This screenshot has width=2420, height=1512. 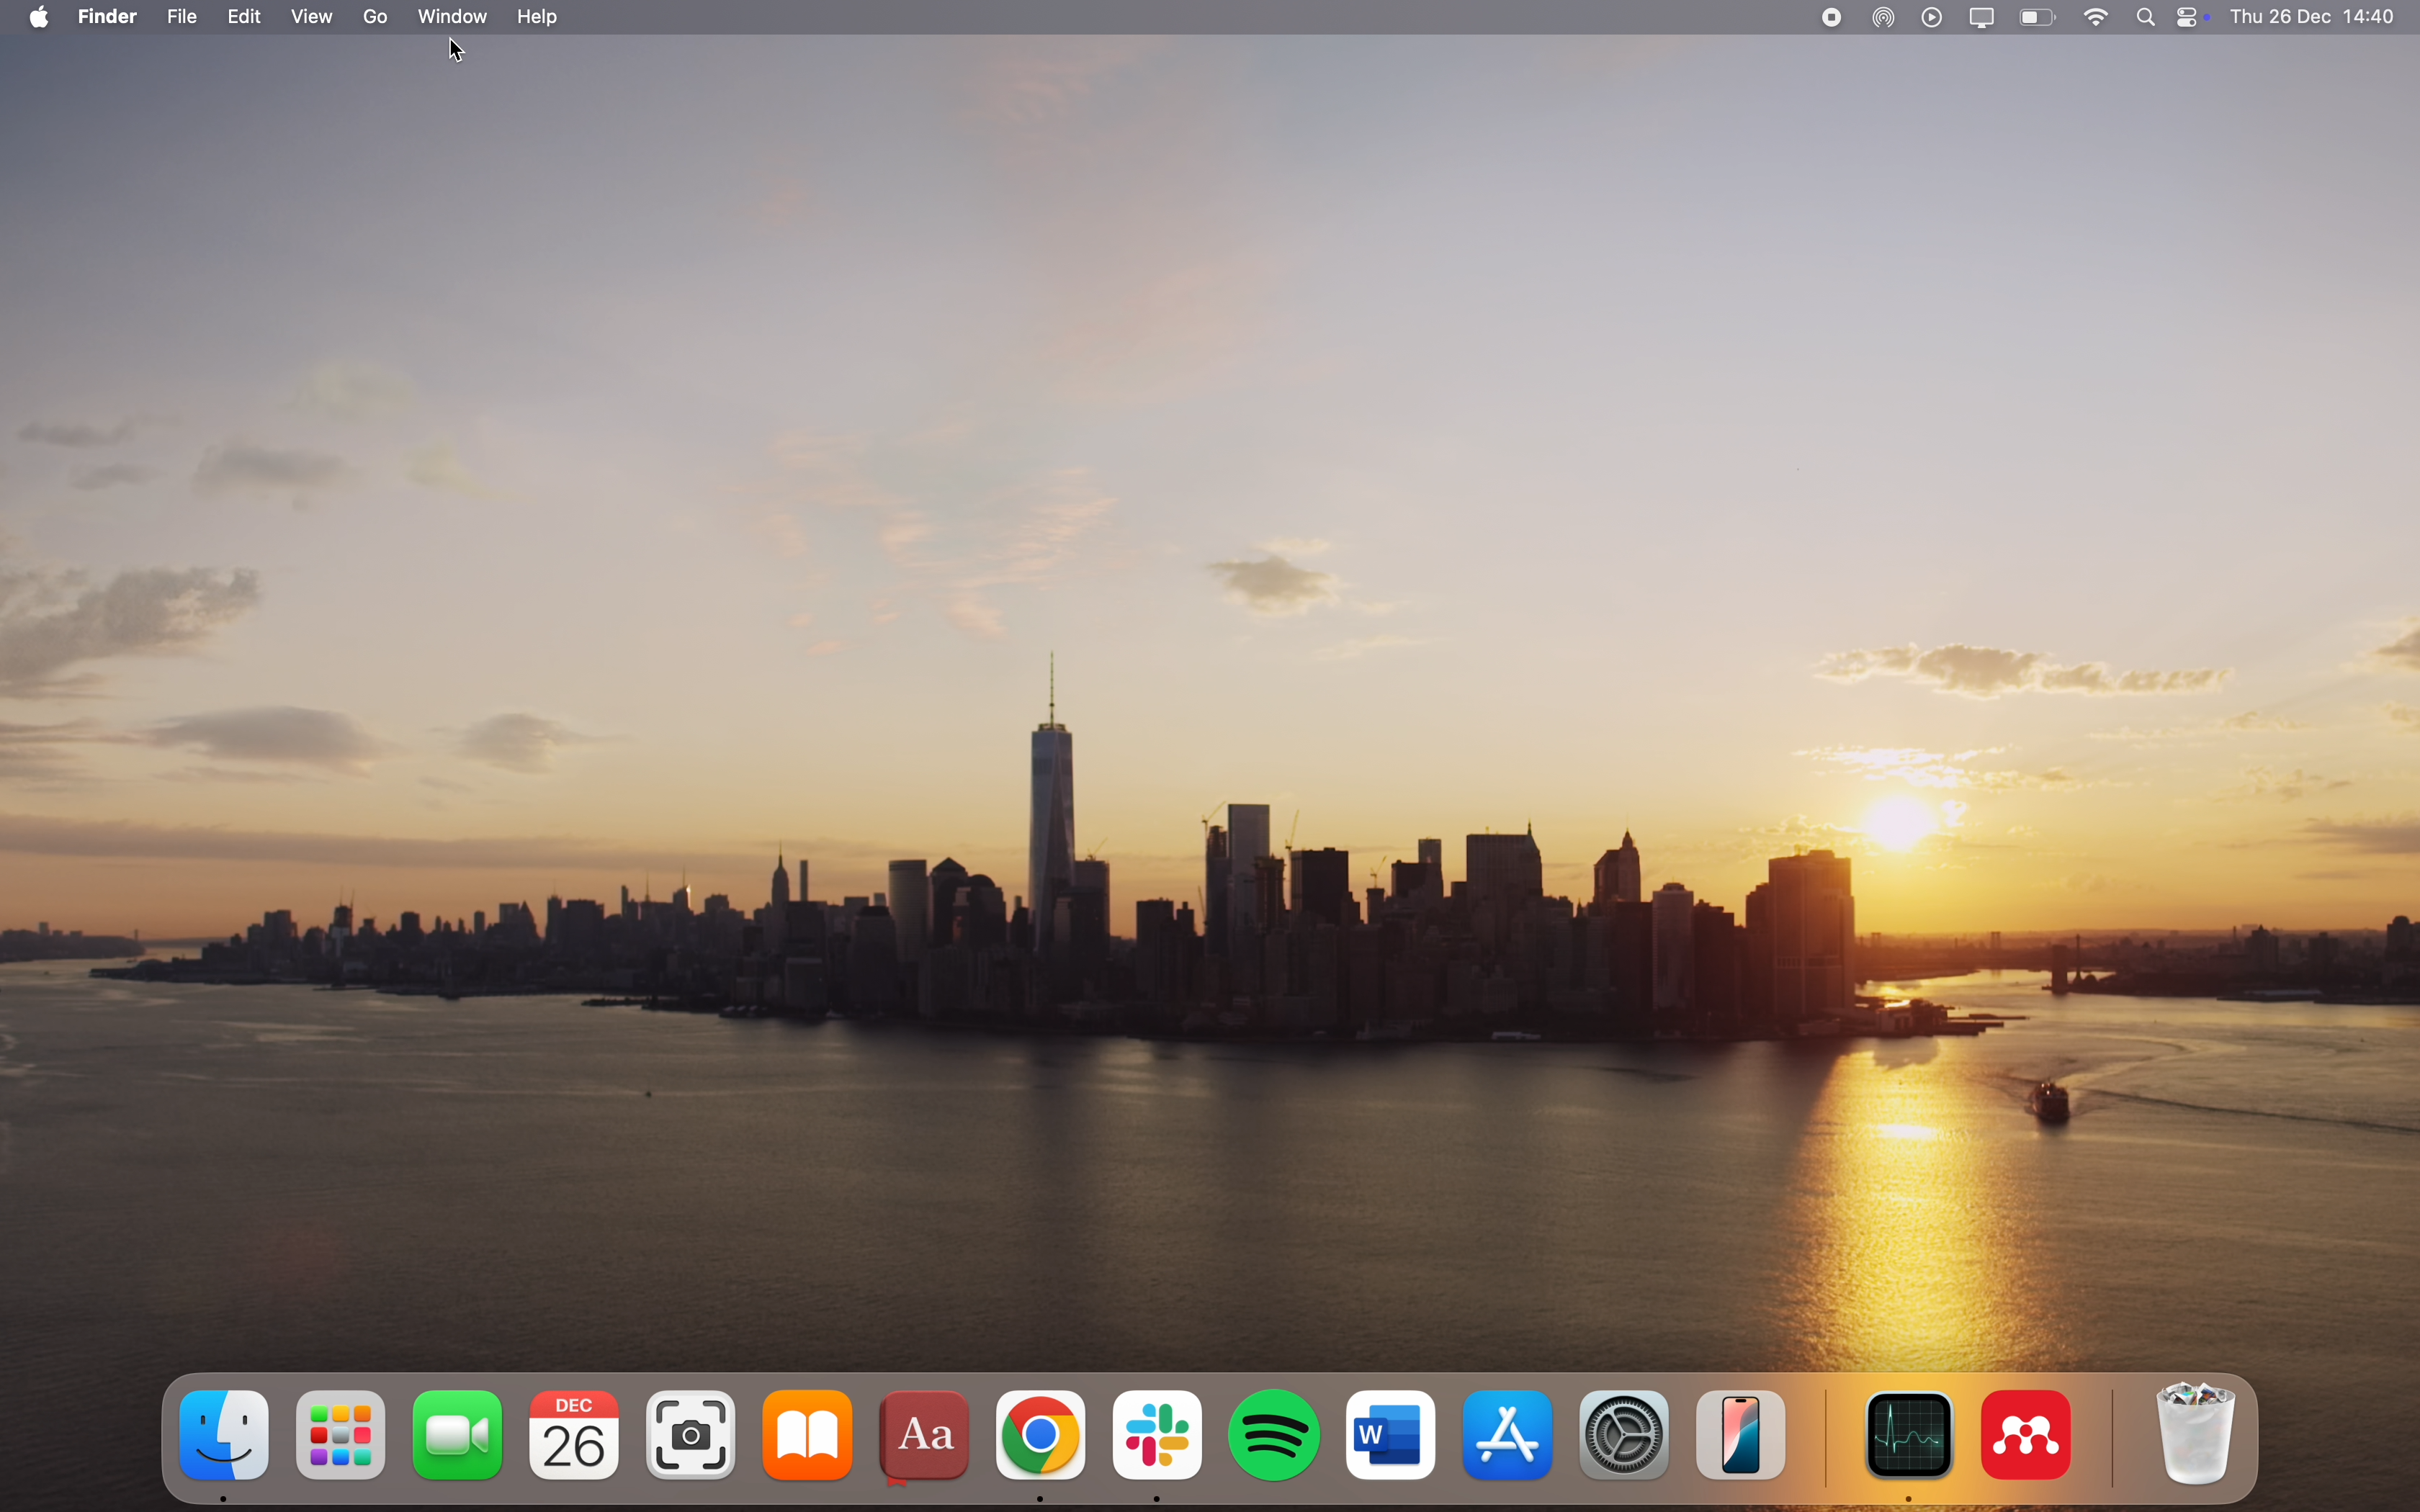 I want to click on Apple icon, so click(x=32, y=17).